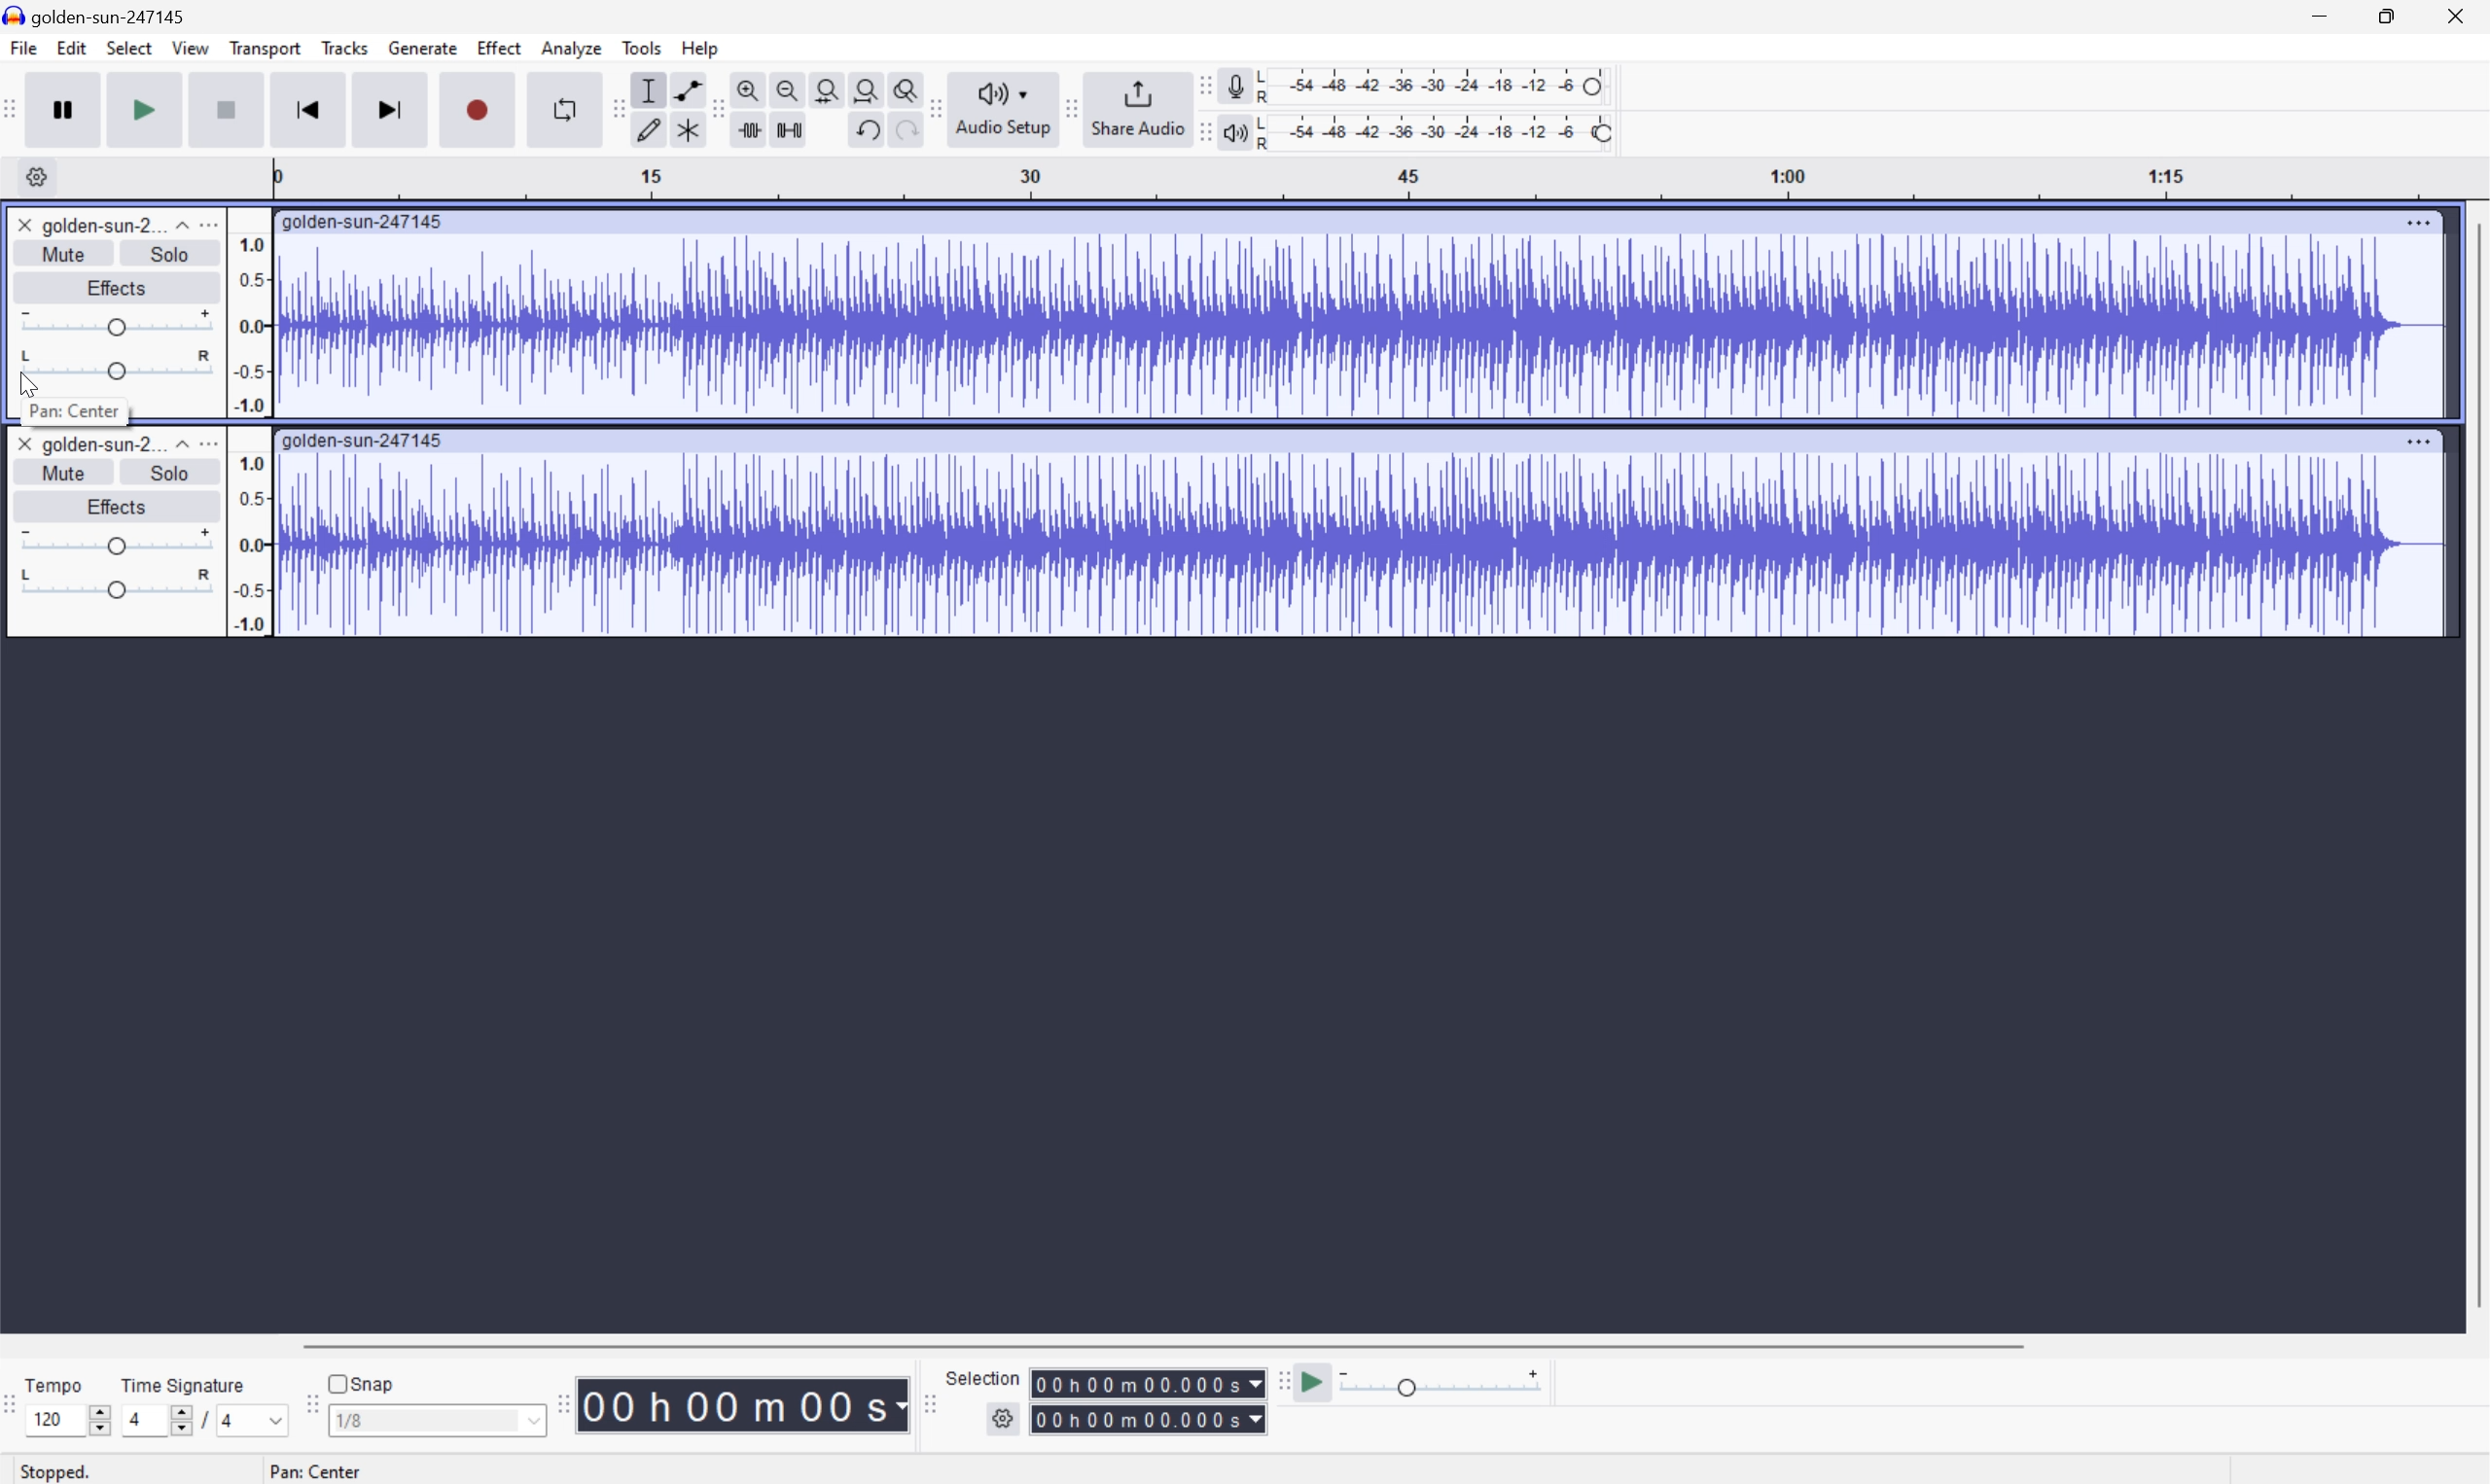  What do you see at coordinates (932, 107) in the screenshot?
I see `Audacity audio setup toolbar` at bounding box center [932, 107].